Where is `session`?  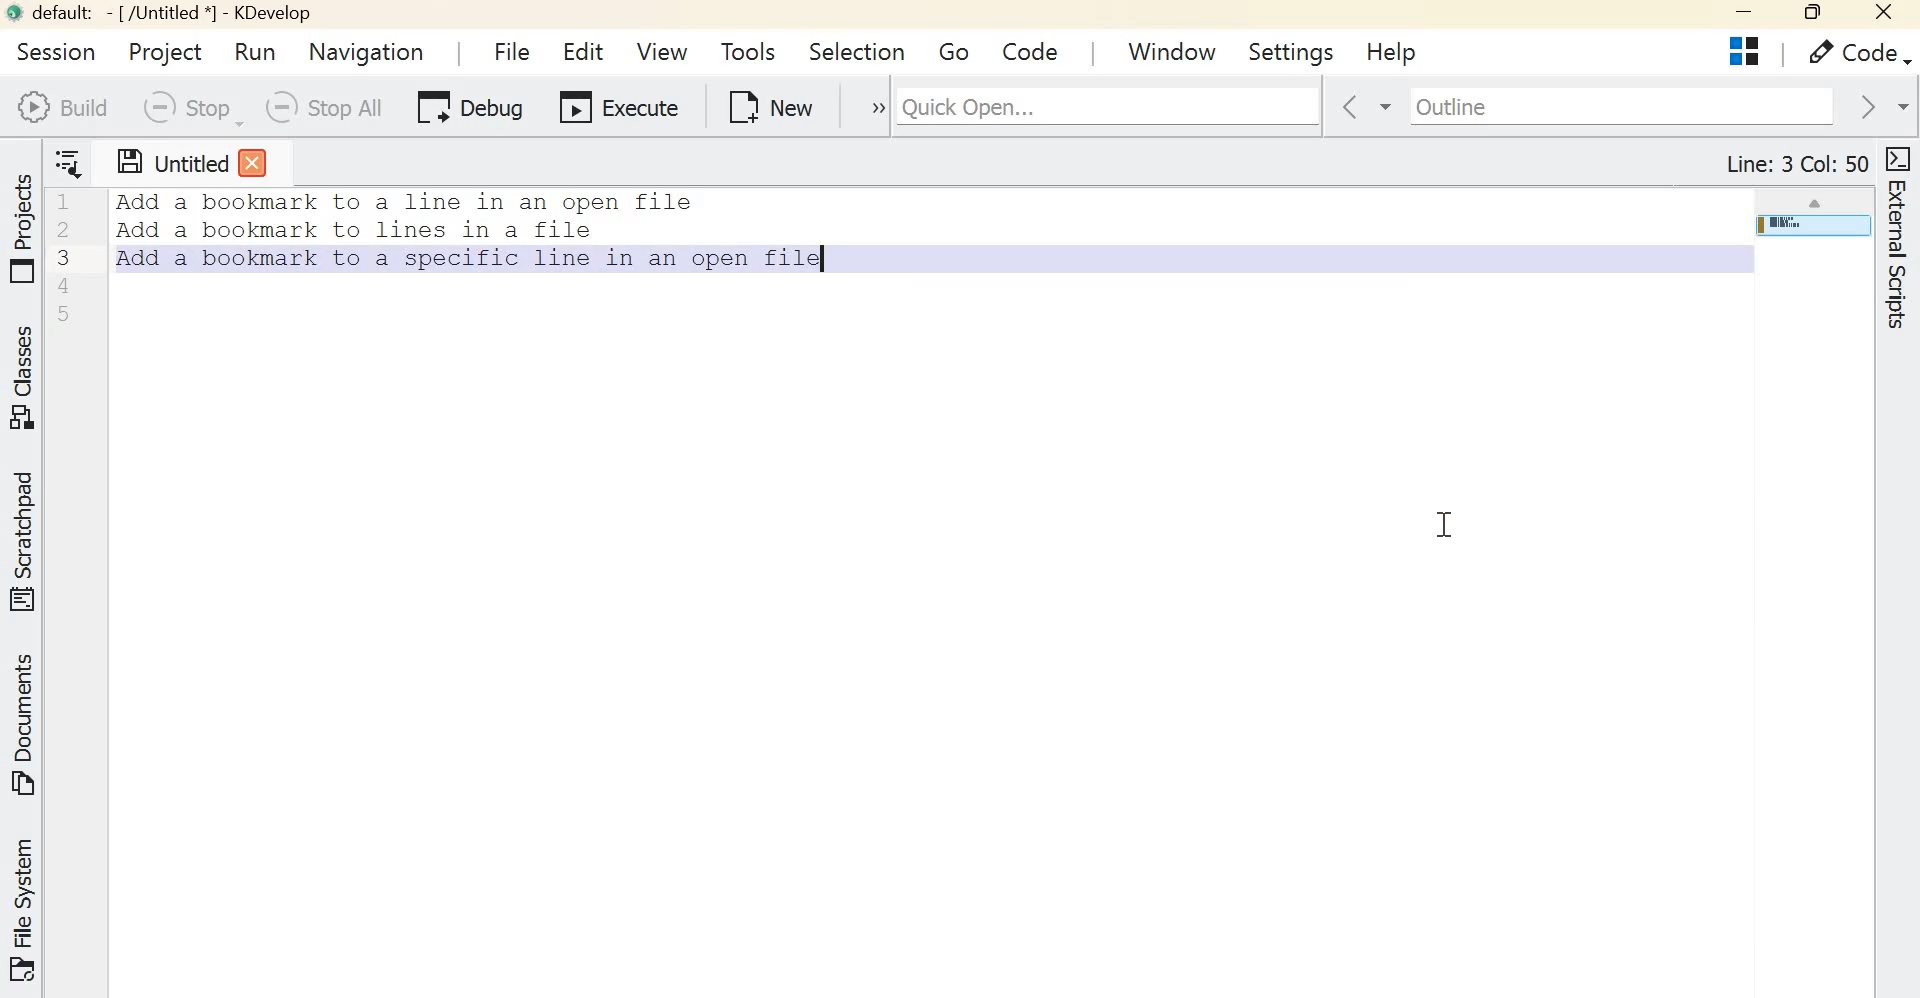 session is located at coordinates (56, 51).